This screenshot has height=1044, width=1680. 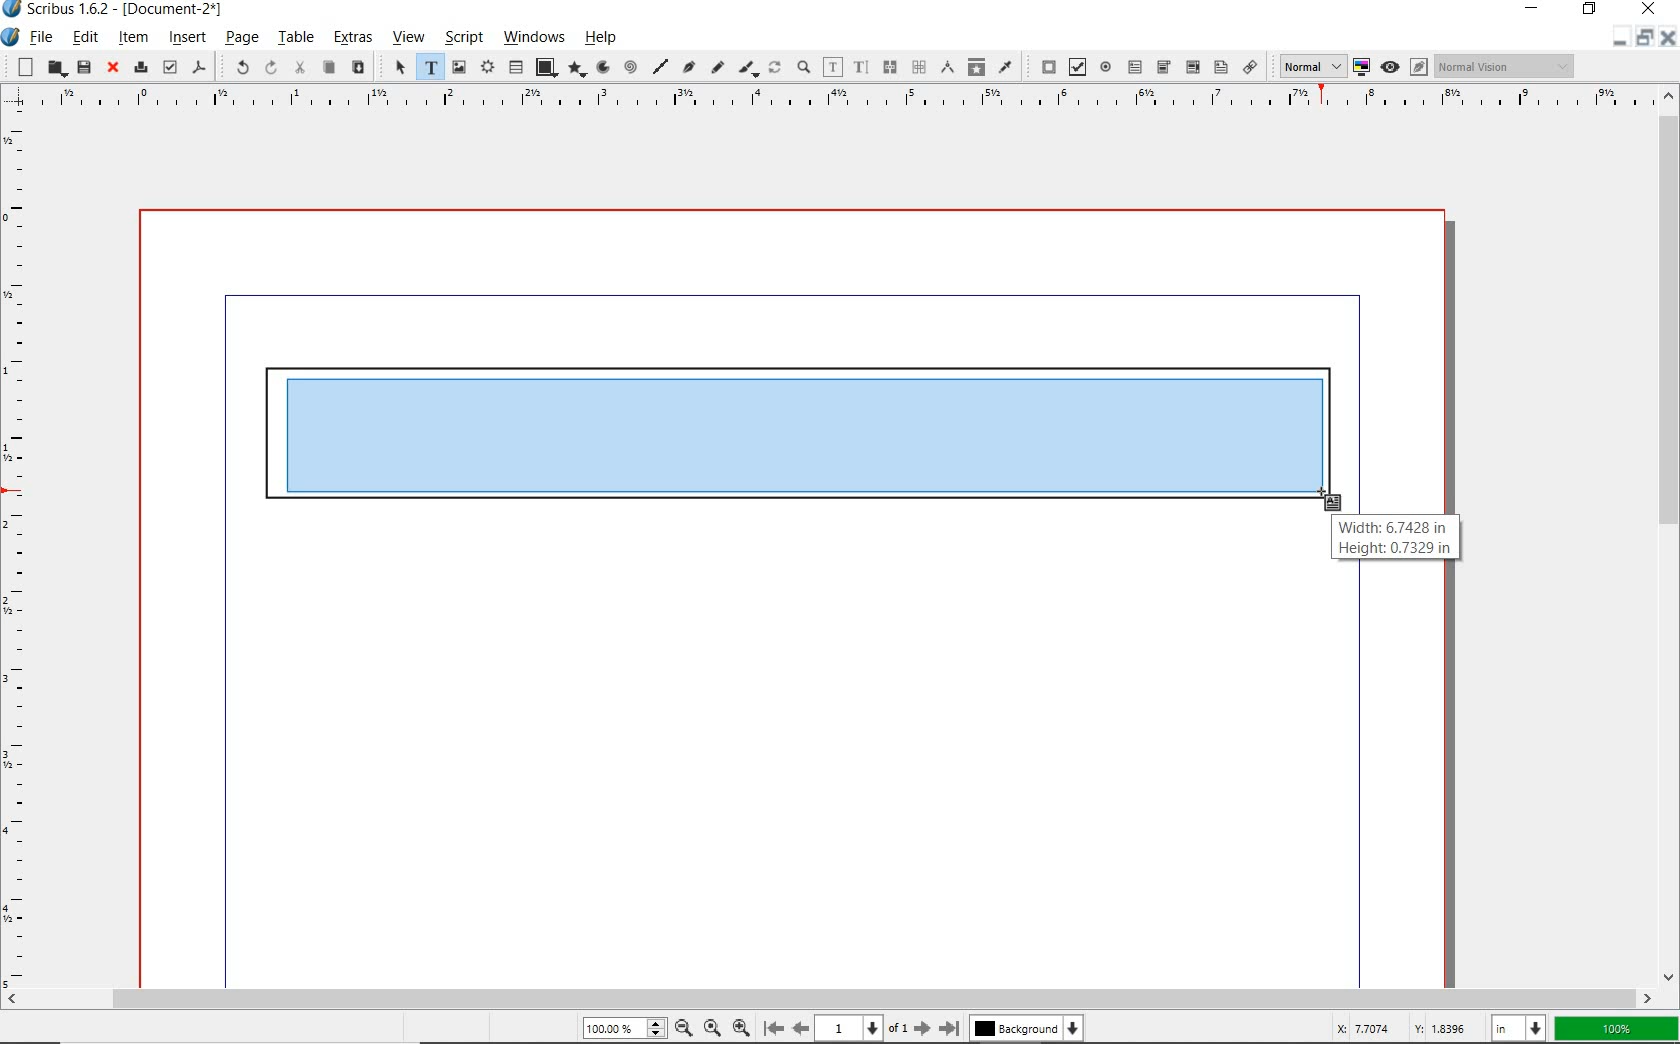 What do you see at coordinates (976, 66) in the screenshot?
I see `copy item properties` at bounding box center [976, 66].